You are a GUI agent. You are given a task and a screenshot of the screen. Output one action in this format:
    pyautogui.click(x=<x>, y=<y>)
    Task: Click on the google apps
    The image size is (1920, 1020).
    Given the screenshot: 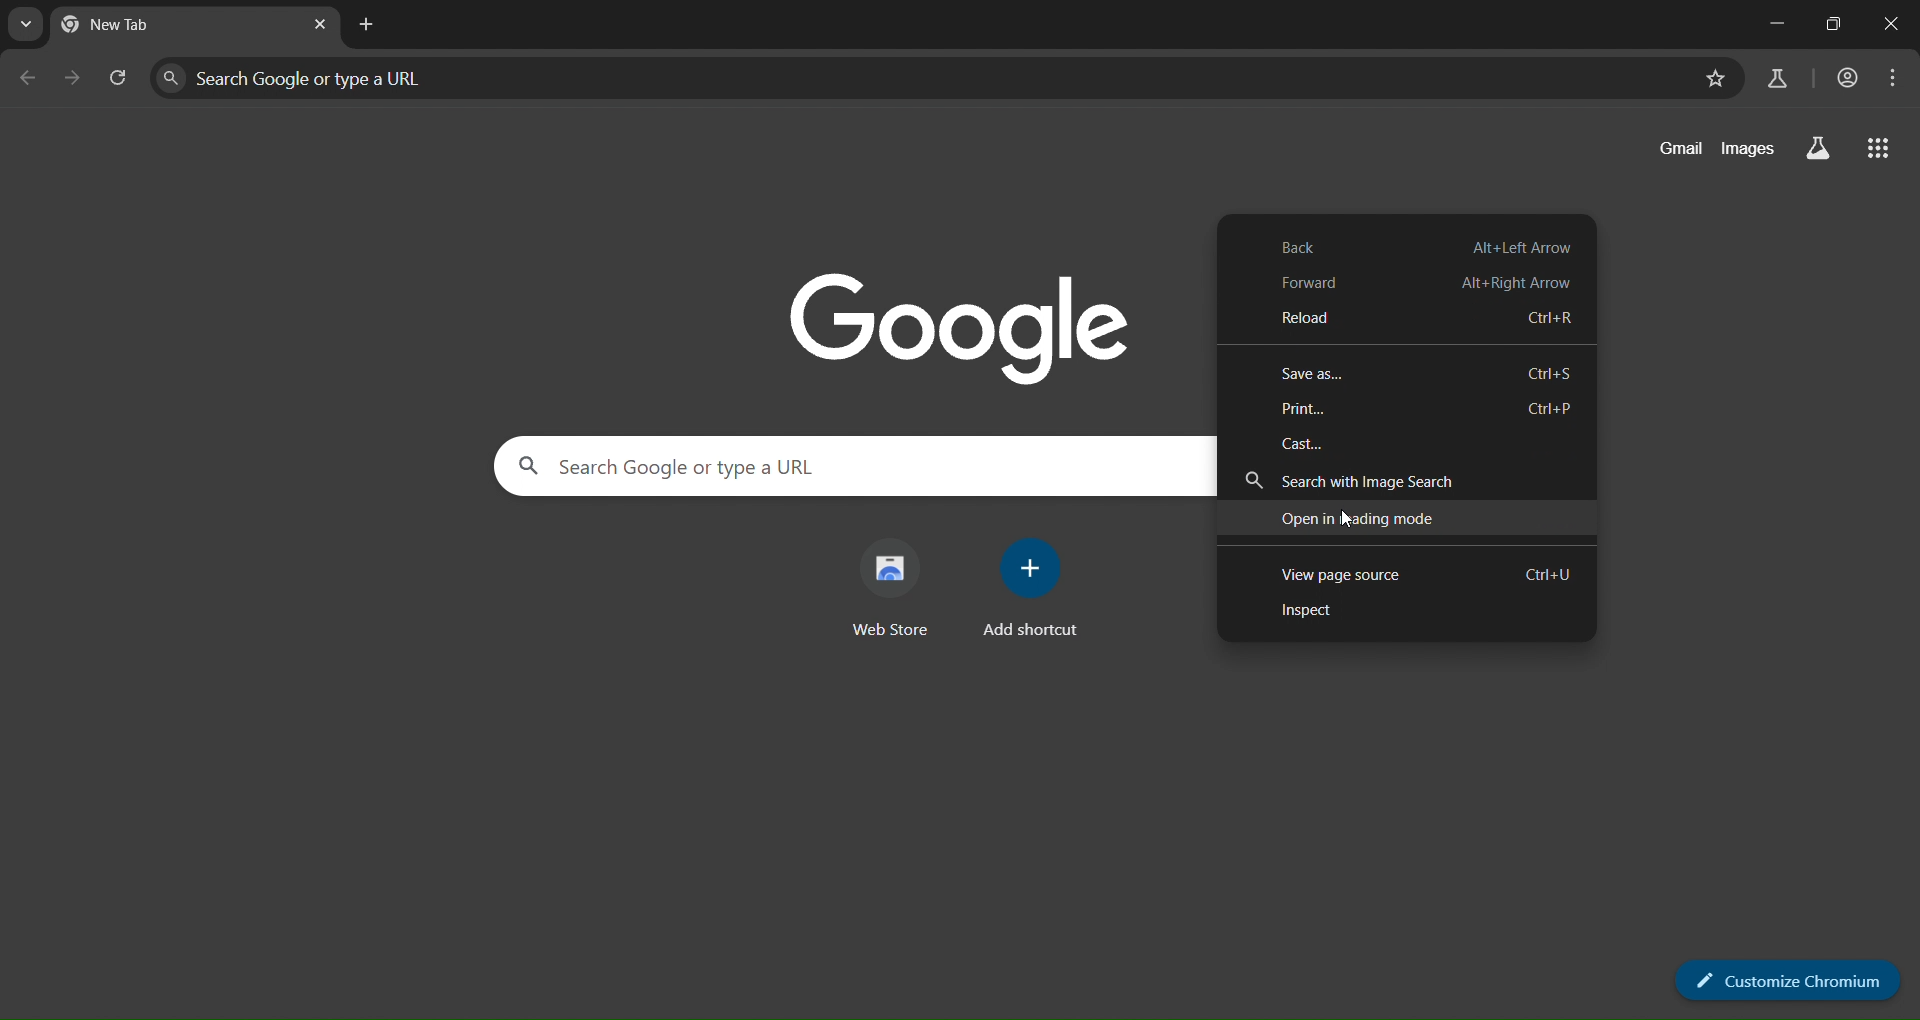 What is the action you would take?
    pyautogui.click(x=1882, y=149)
    